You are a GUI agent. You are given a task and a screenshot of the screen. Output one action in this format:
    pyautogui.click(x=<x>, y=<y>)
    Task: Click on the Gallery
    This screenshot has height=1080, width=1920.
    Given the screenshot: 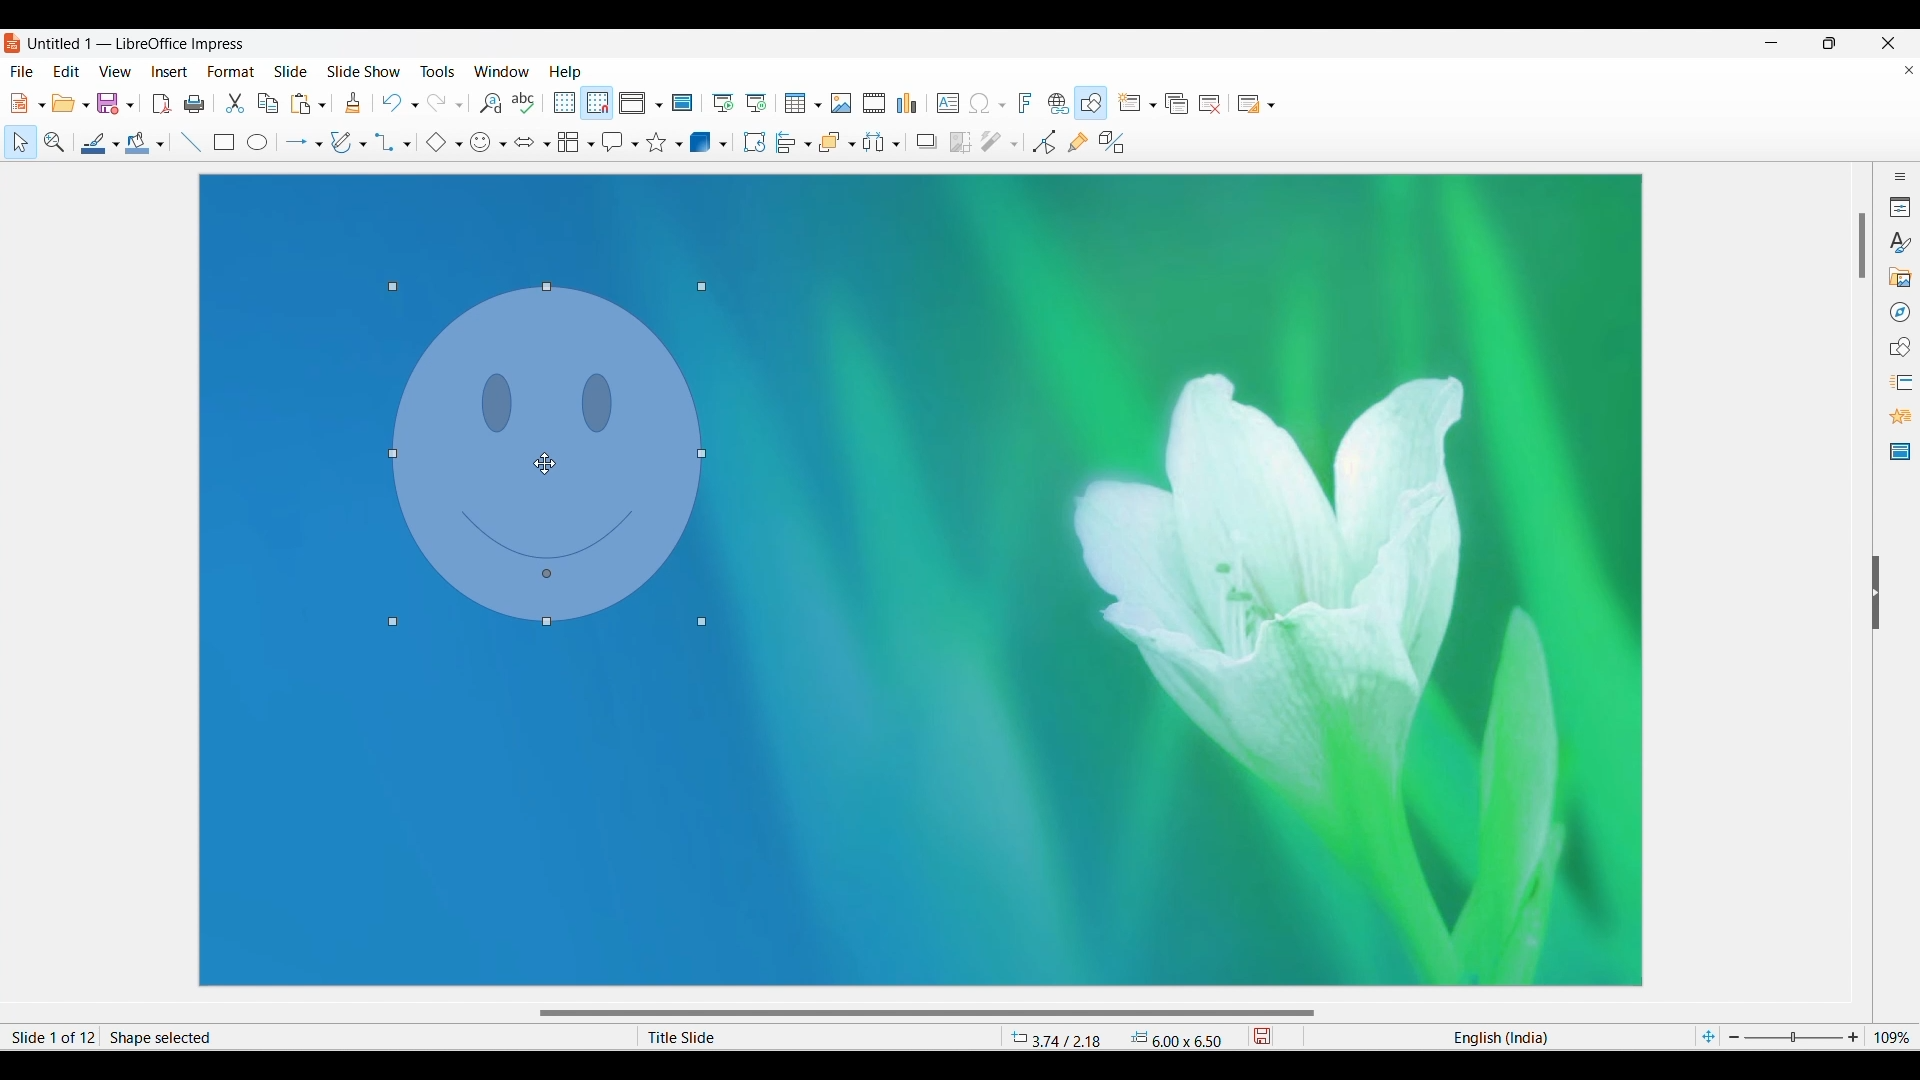 What is the action you would take?
    pyautogui.click(x=1899, y=277)
    